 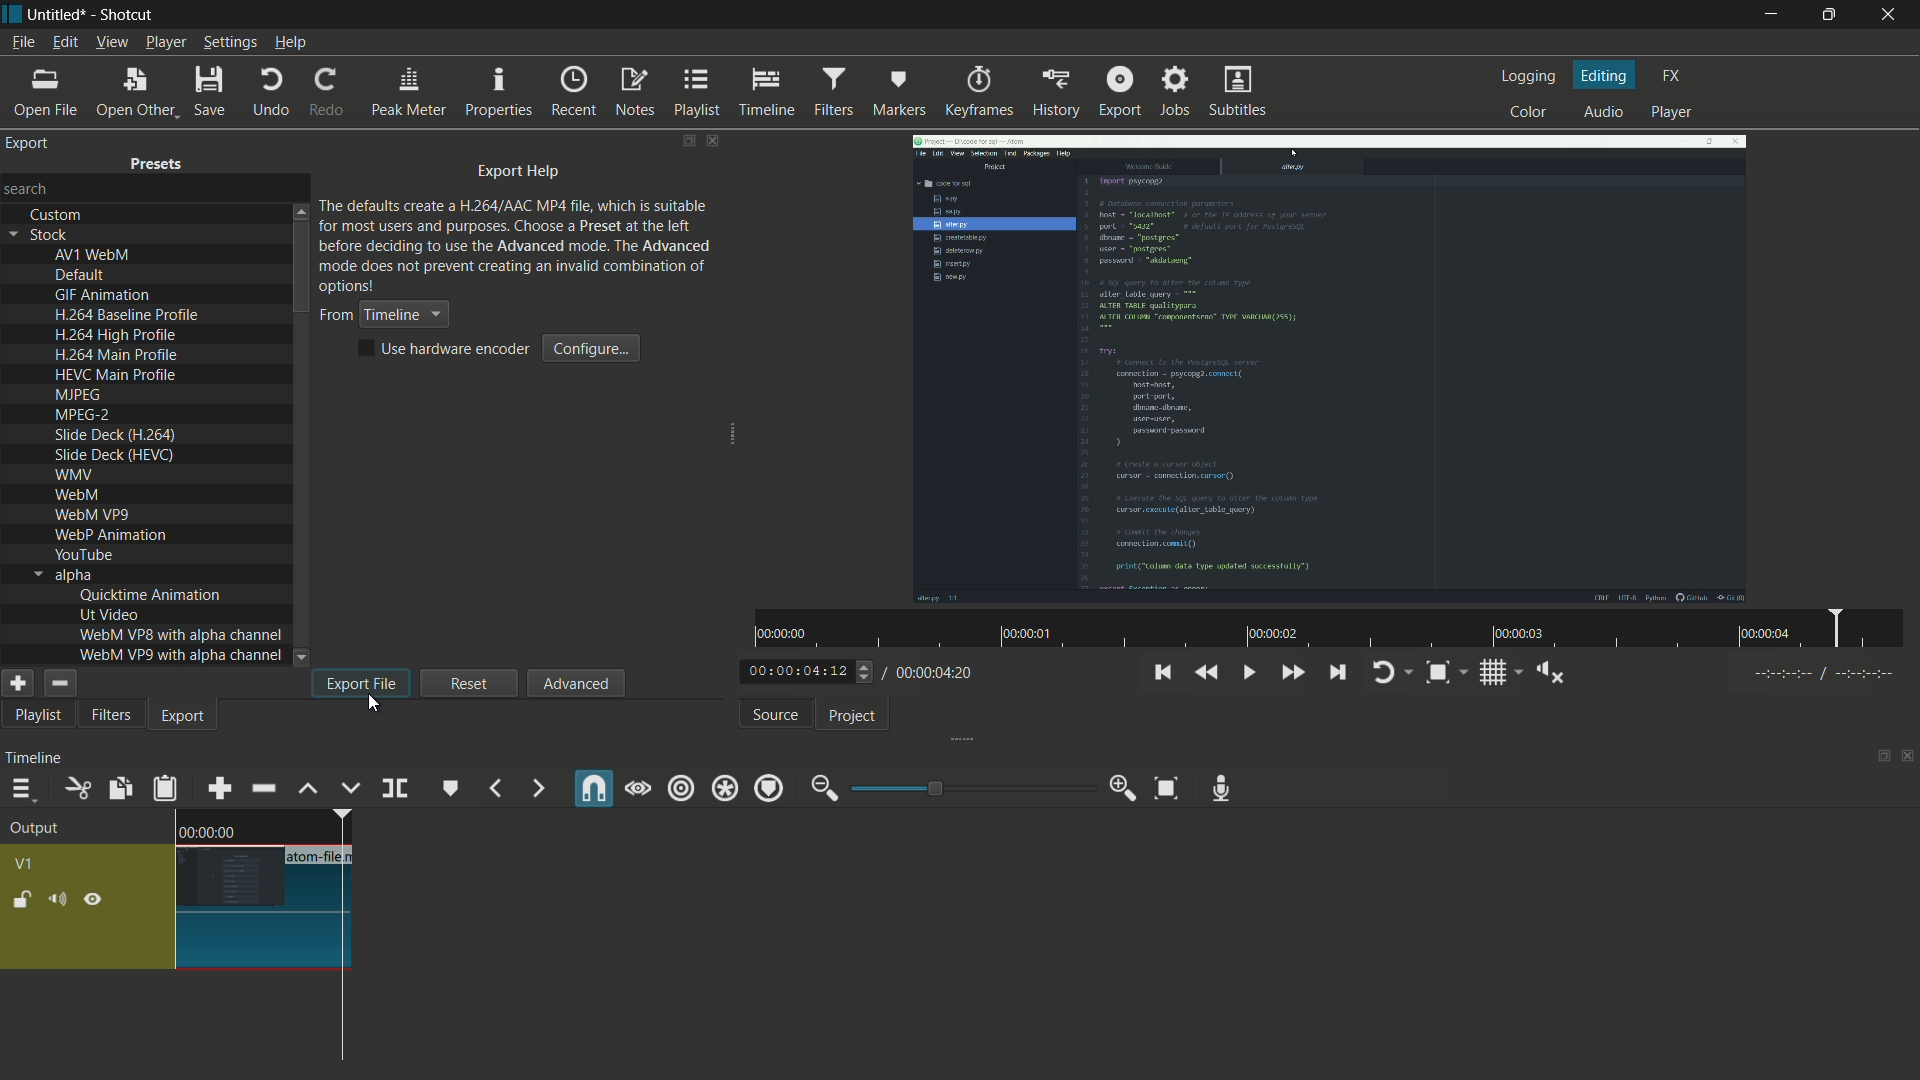 I want to click on scroll bar, so click(x=301, y=270).